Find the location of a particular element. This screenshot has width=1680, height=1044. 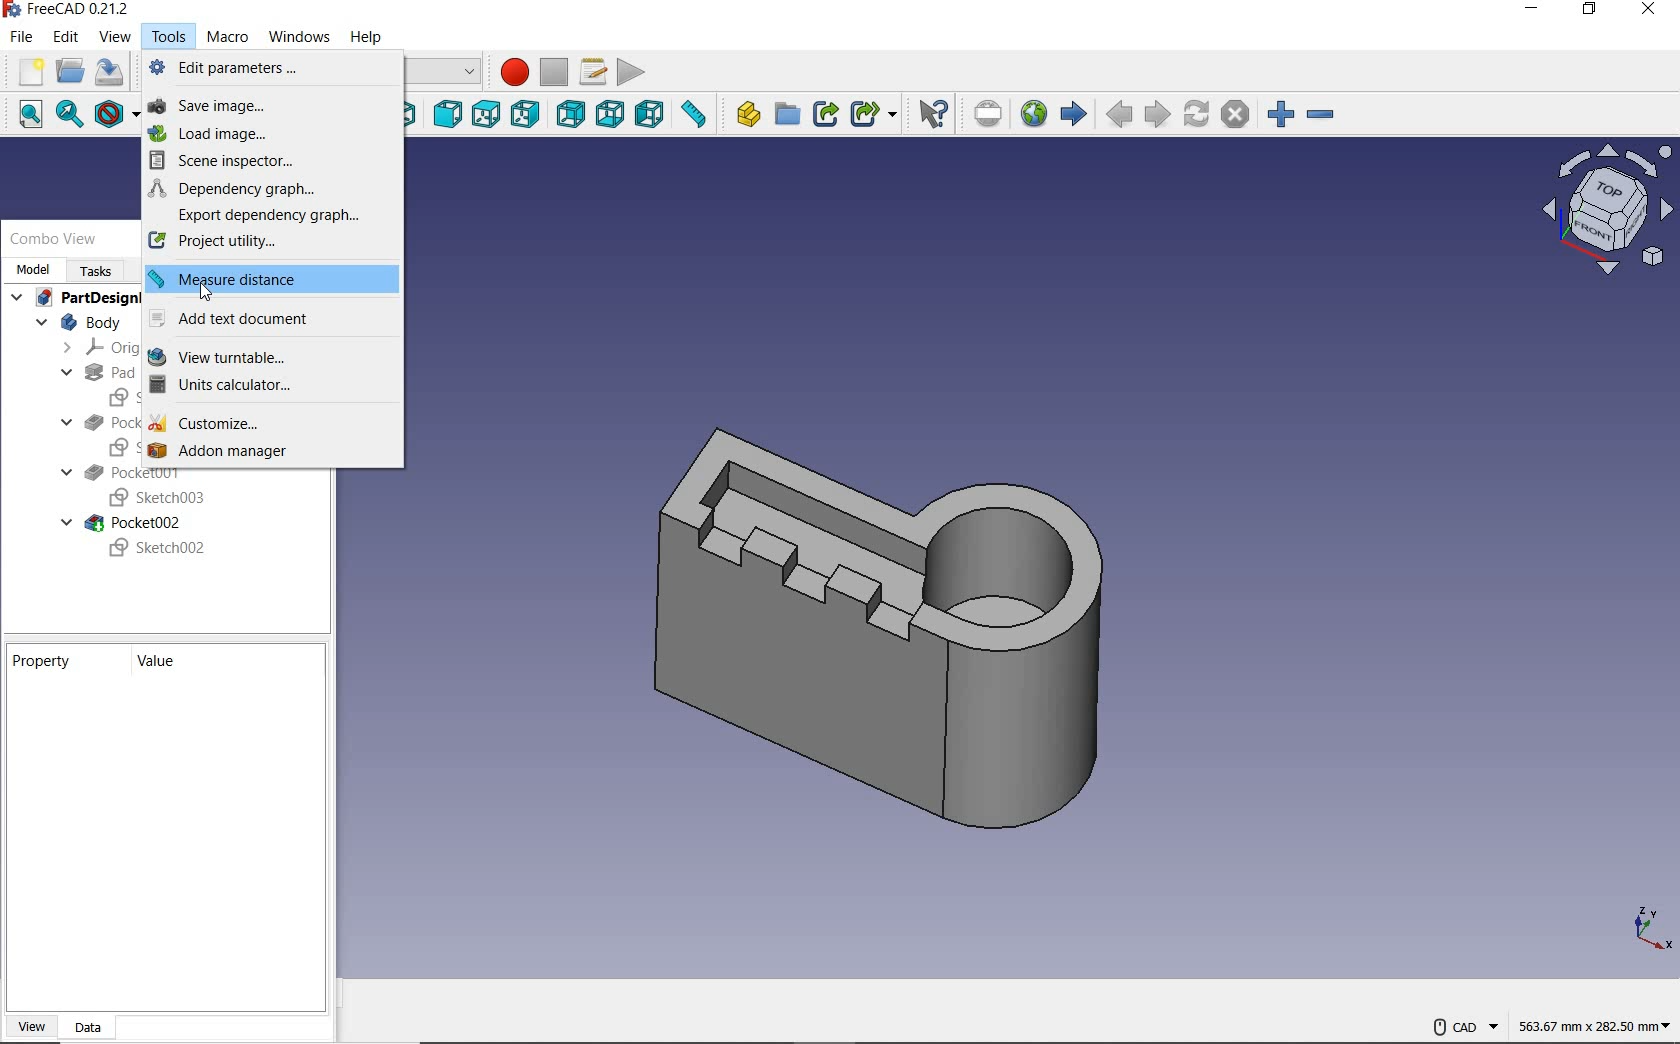

CAD navigation style is located at coordinates (1464, 1027).